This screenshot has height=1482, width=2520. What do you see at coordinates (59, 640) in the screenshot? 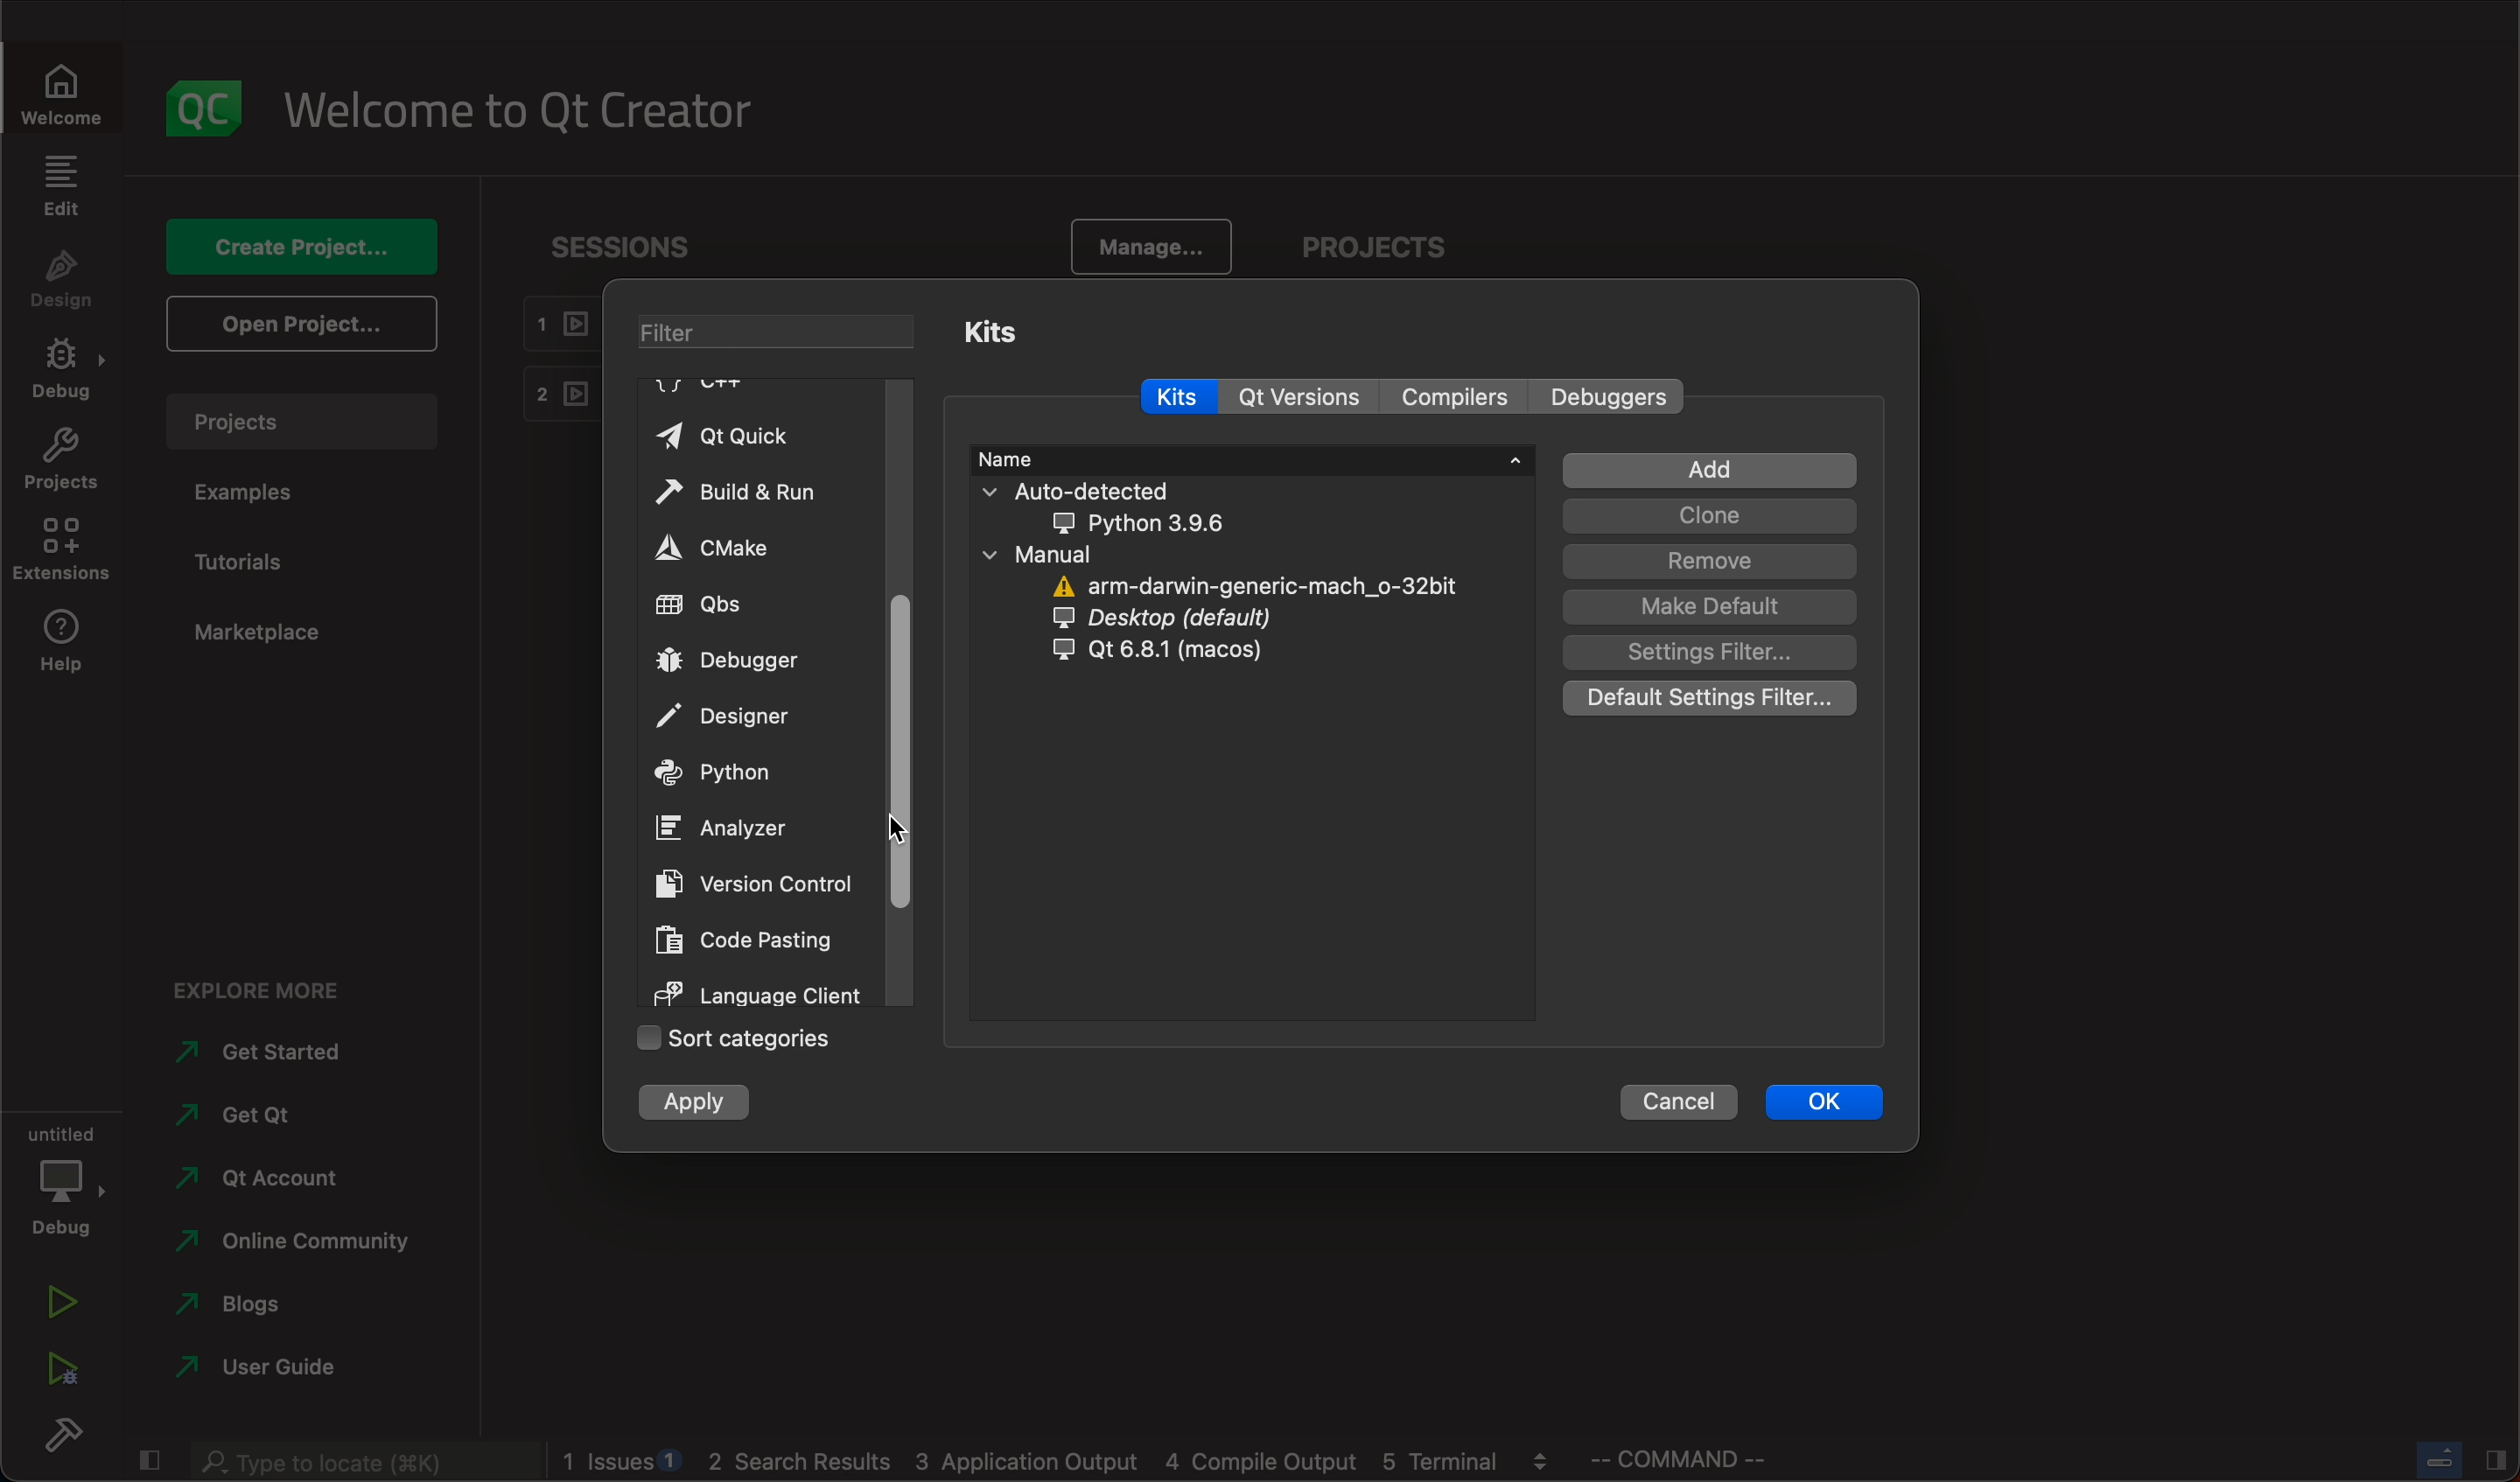
I see `help` at bounding box center [59, 640].